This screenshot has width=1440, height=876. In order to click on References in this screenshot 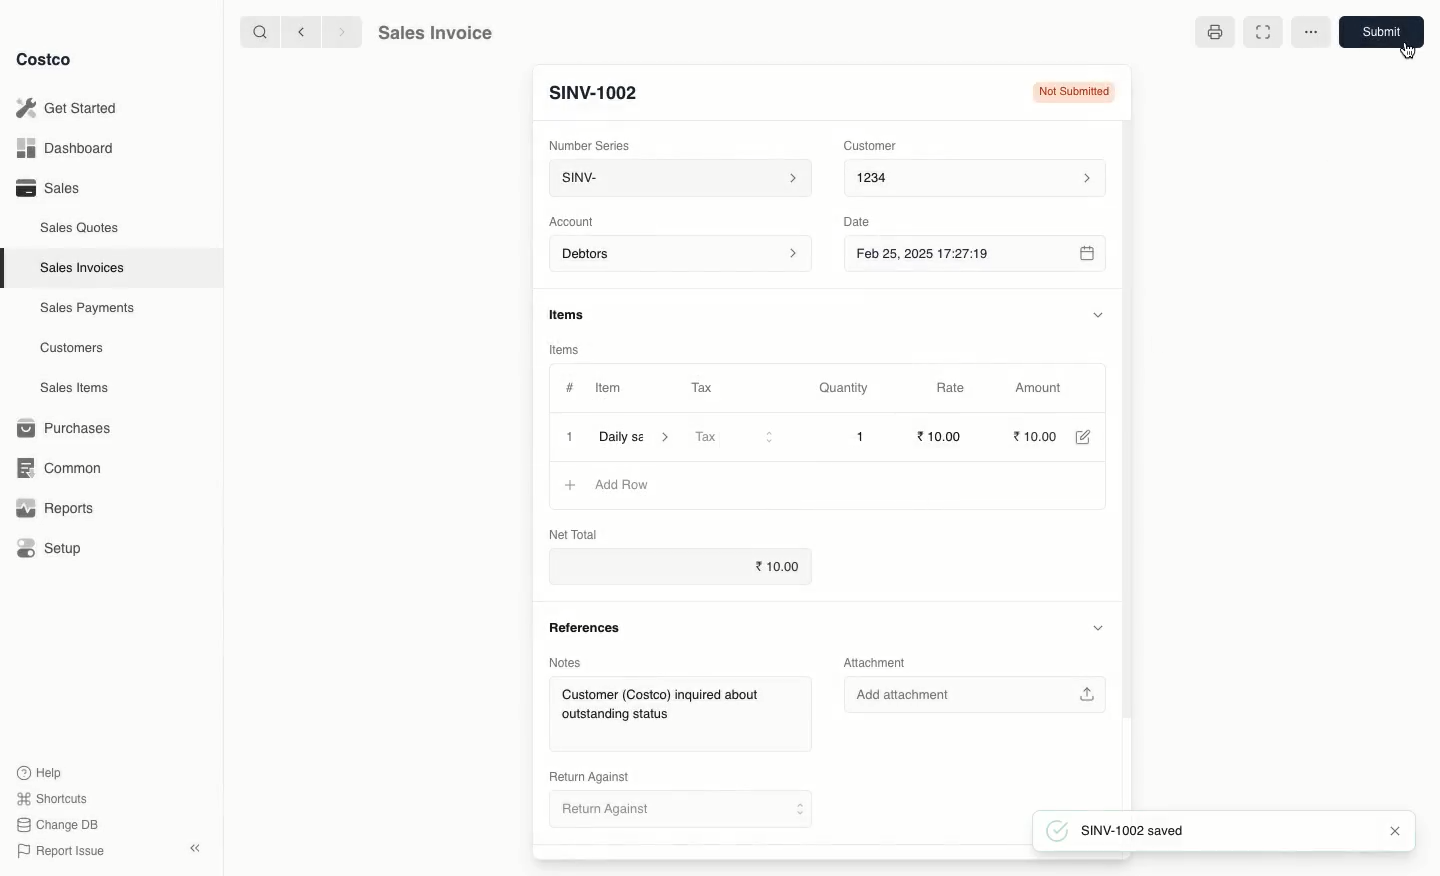, I will do `click(592, 628)`.